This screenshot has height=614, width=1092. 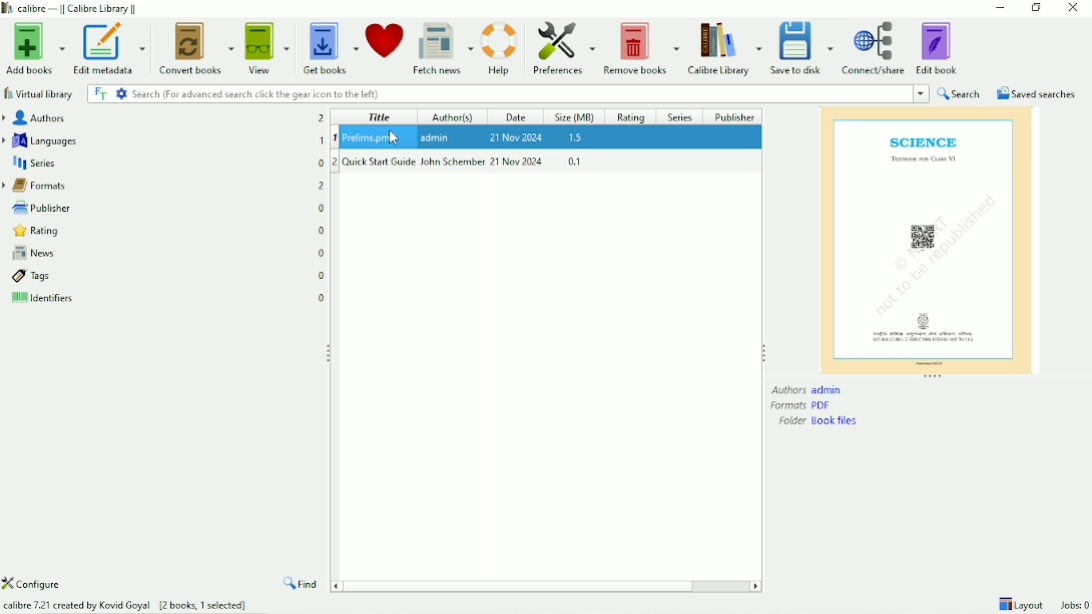 What do you see at coordinates (335, 138) in the screenshot?
I see `1` at bounding box center [335, 138].